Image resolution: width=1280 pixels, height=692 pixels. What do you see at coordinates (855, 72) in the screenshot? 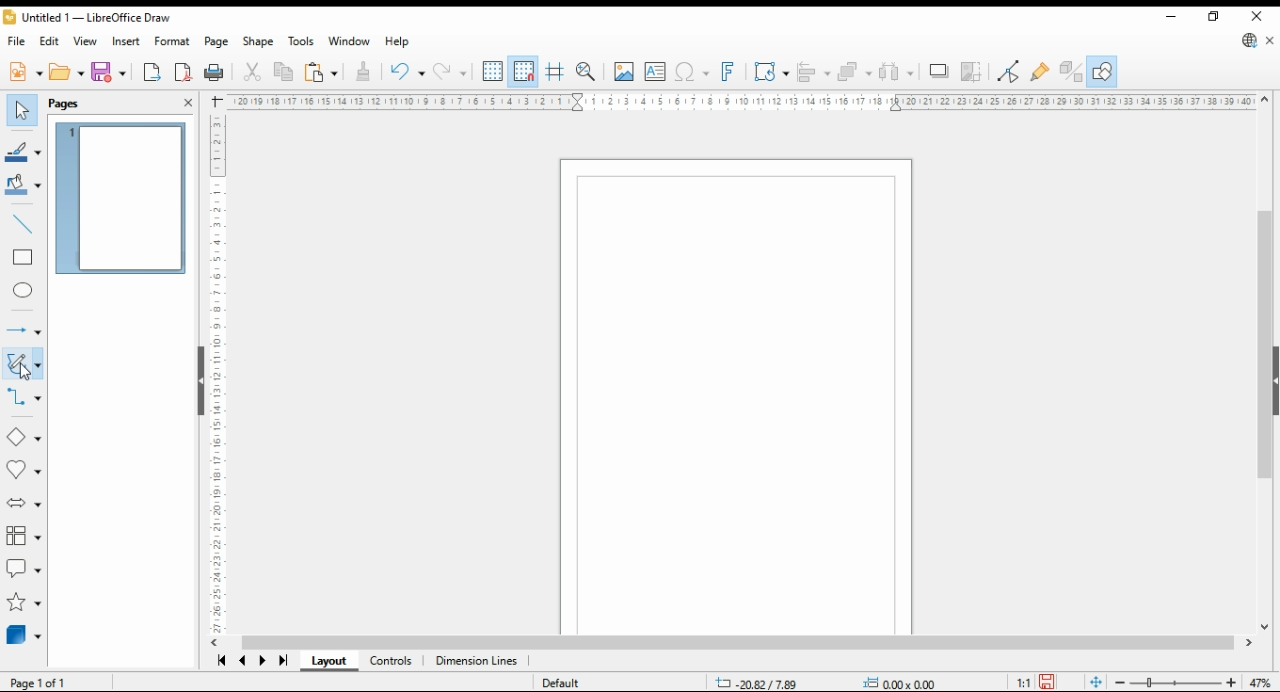
I see `arrange` at bounding box center [855, 72].